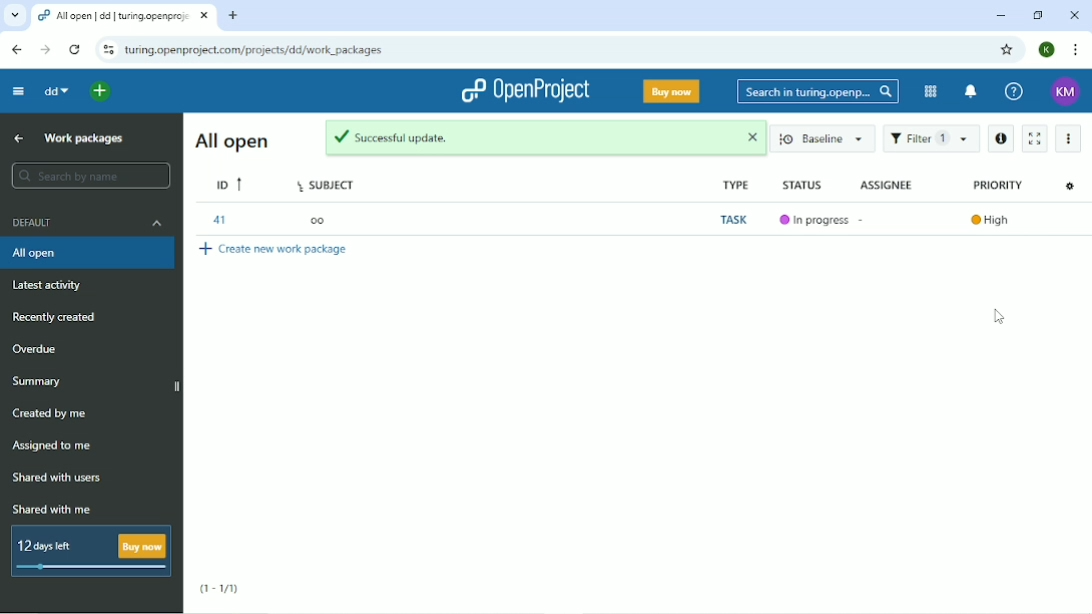 This screenshot has height=614, width=1092. I want to click on All open, so click(89, 253).